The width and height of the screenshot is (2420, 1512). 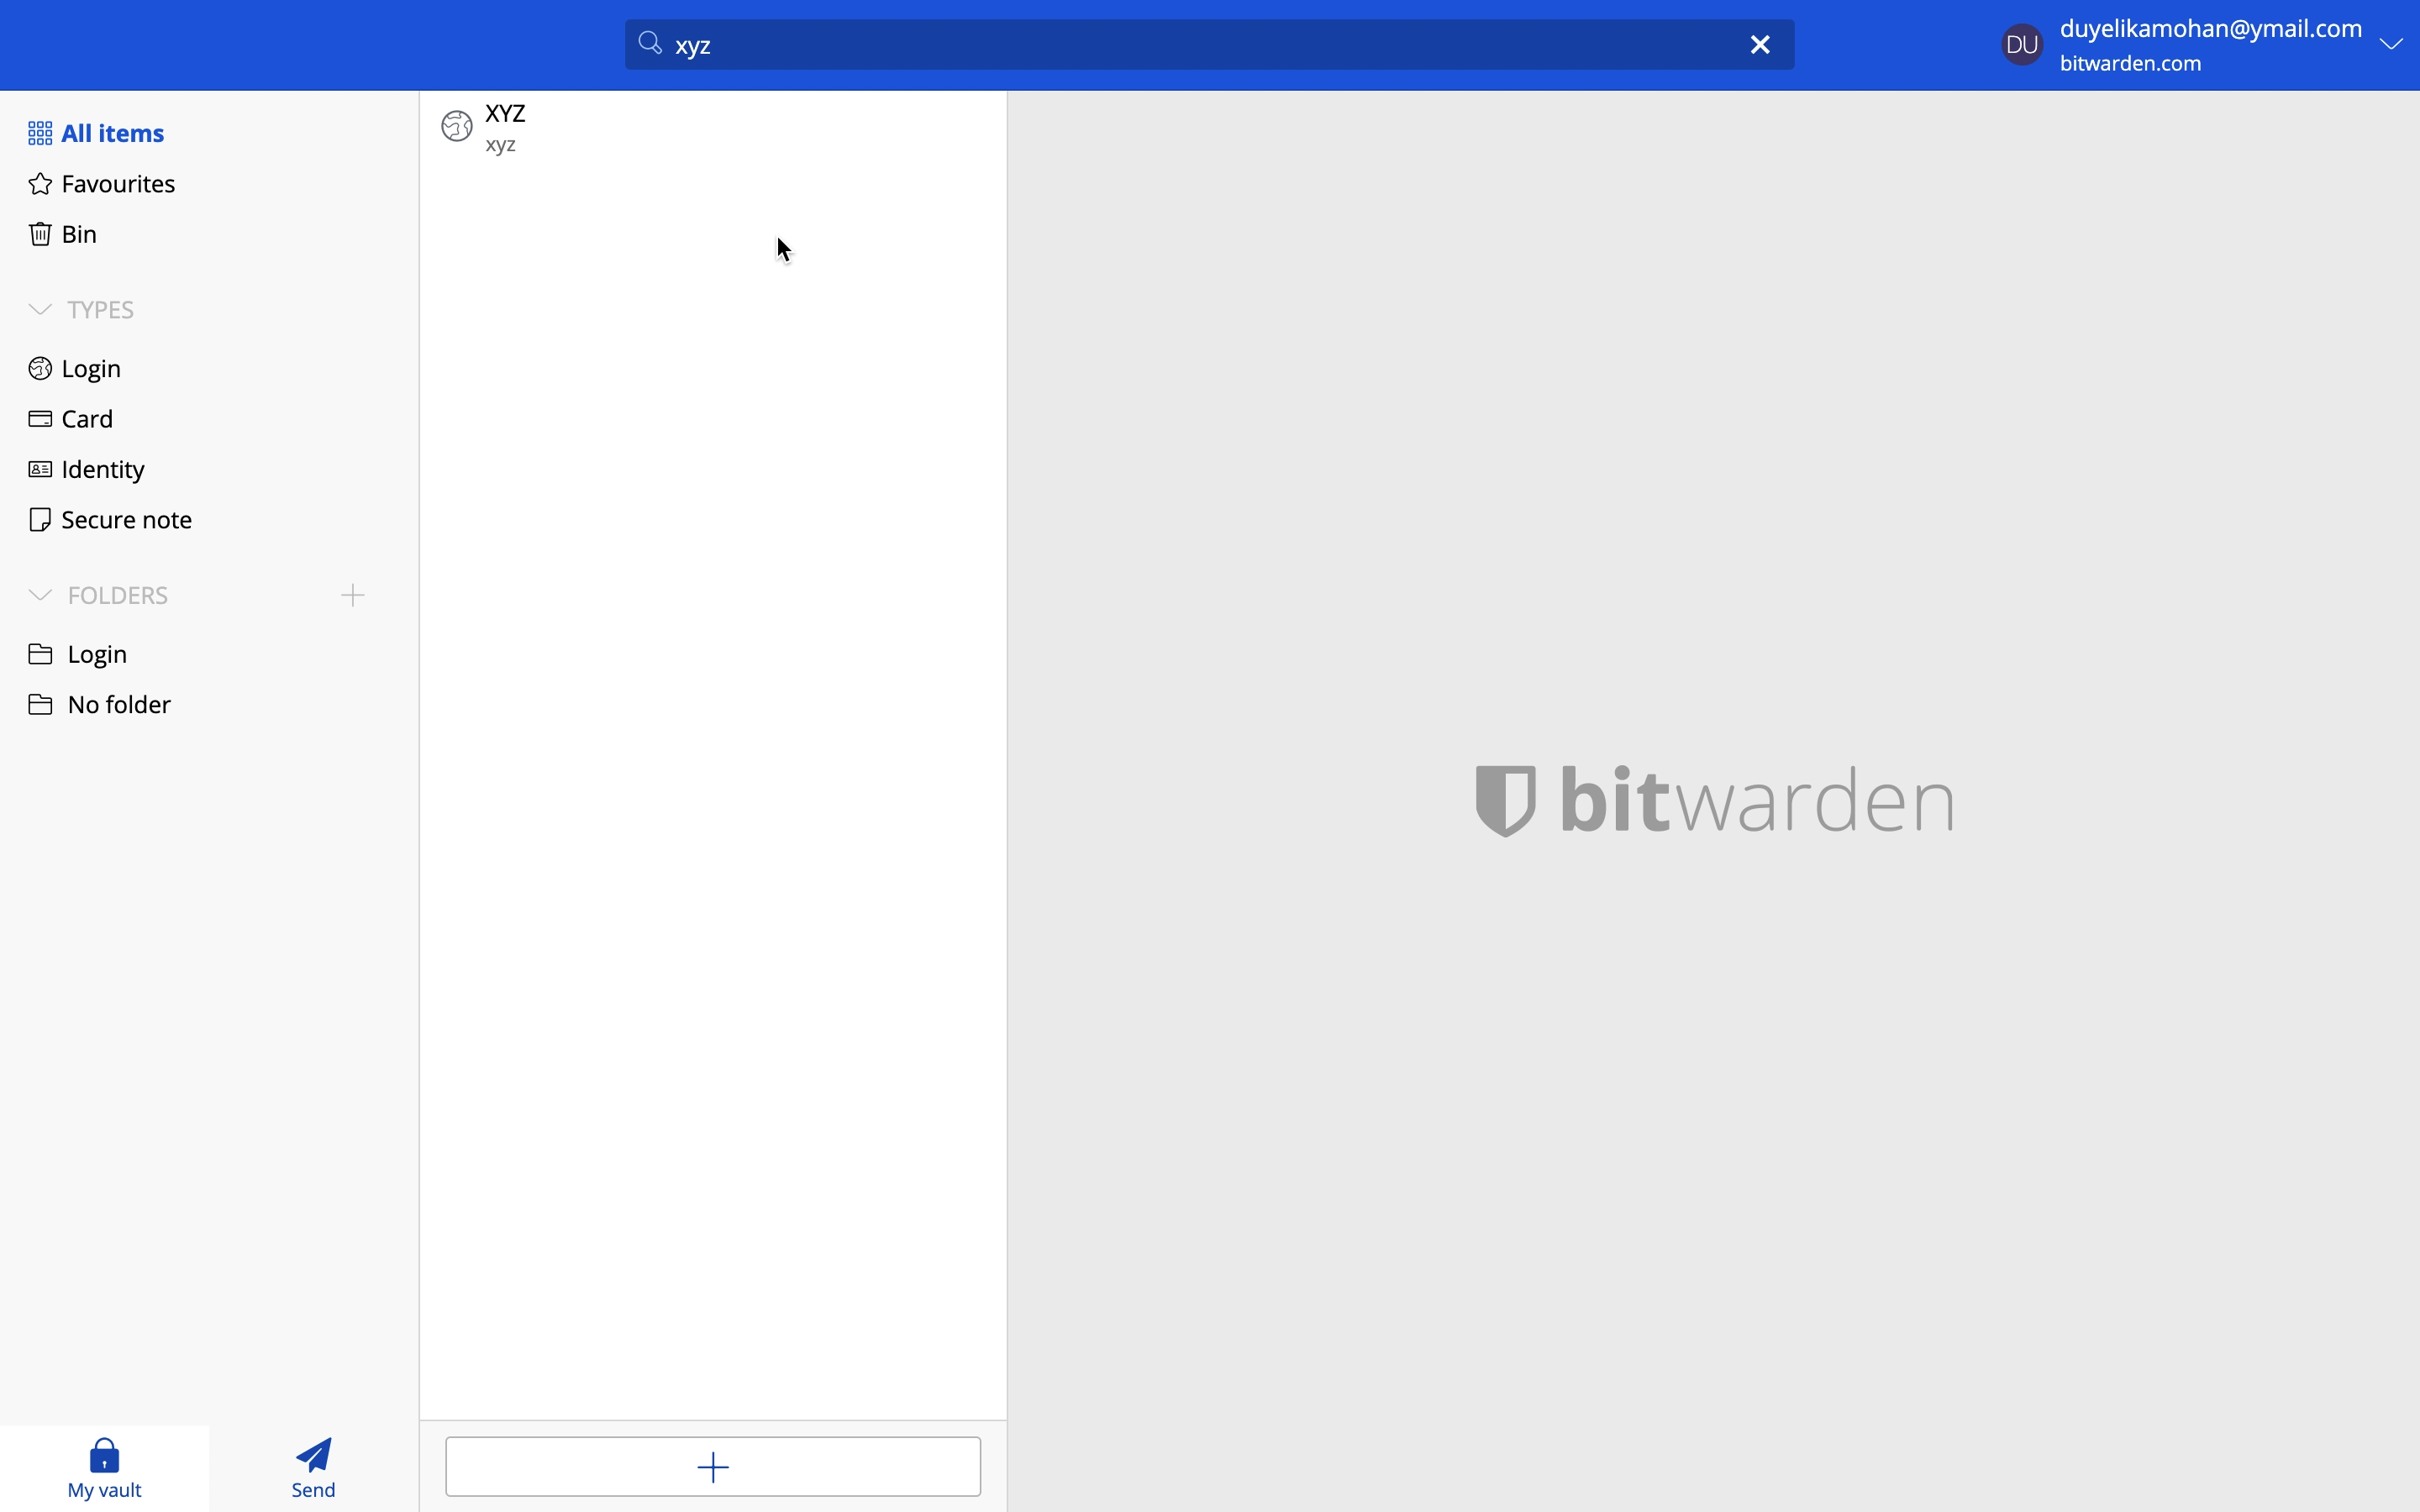 What do you see at coordinates (66, 235) in the screenshot?
I see `bin` at bounding box center [66, 235].